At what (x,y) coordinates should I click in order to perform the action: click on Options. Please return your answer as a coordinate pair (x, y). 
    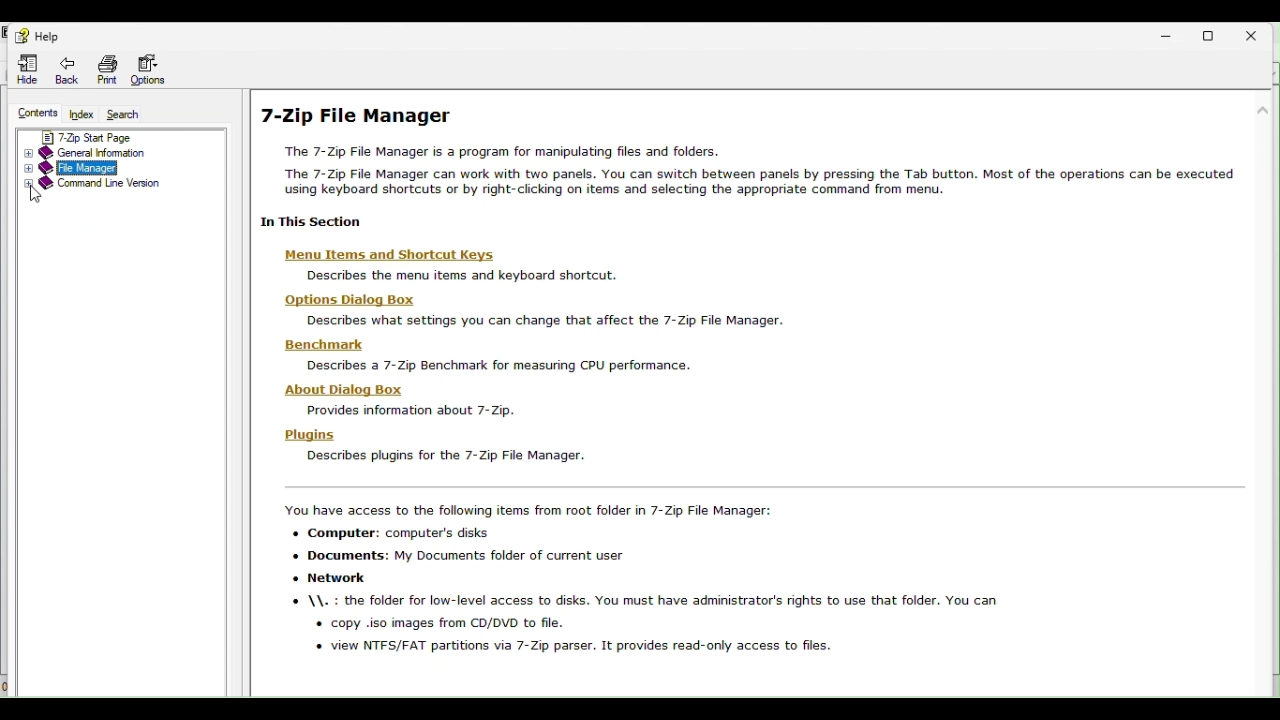
    Looking at the image, I should click on (157, 69).